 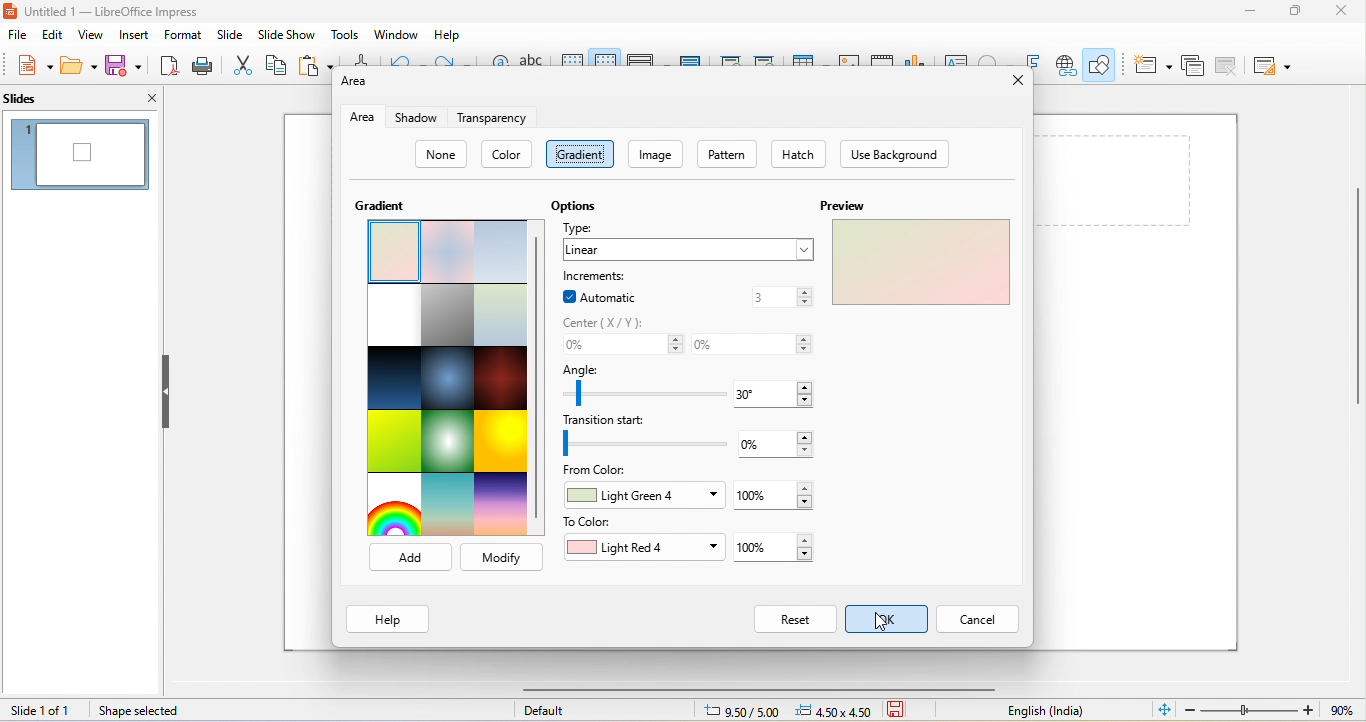 What do you see at coordinates (741, 689) in the screenshot?
I see `horizontal scroll` at bounding box center [741, 689].